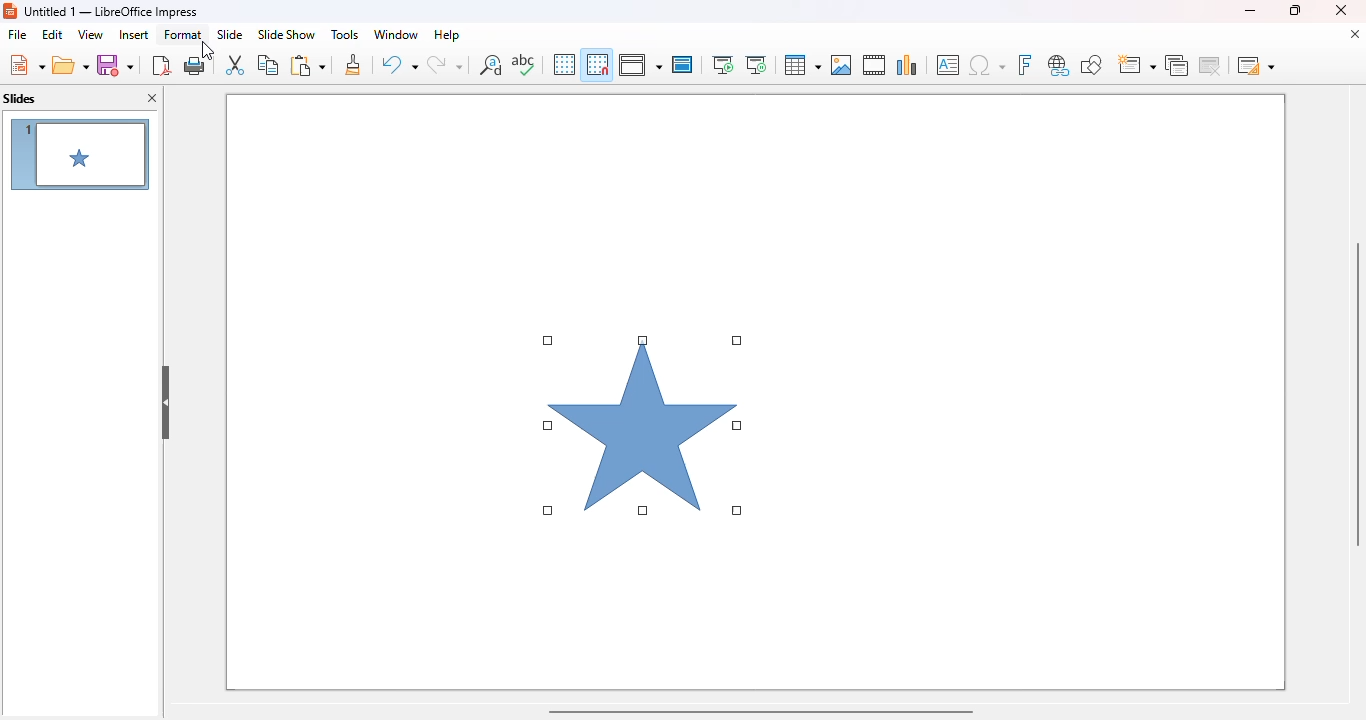 This screenshot has width=1366, height=720. Describe the element at coordinates (841, 65) in the screenshot. I see `insert image` at that location.